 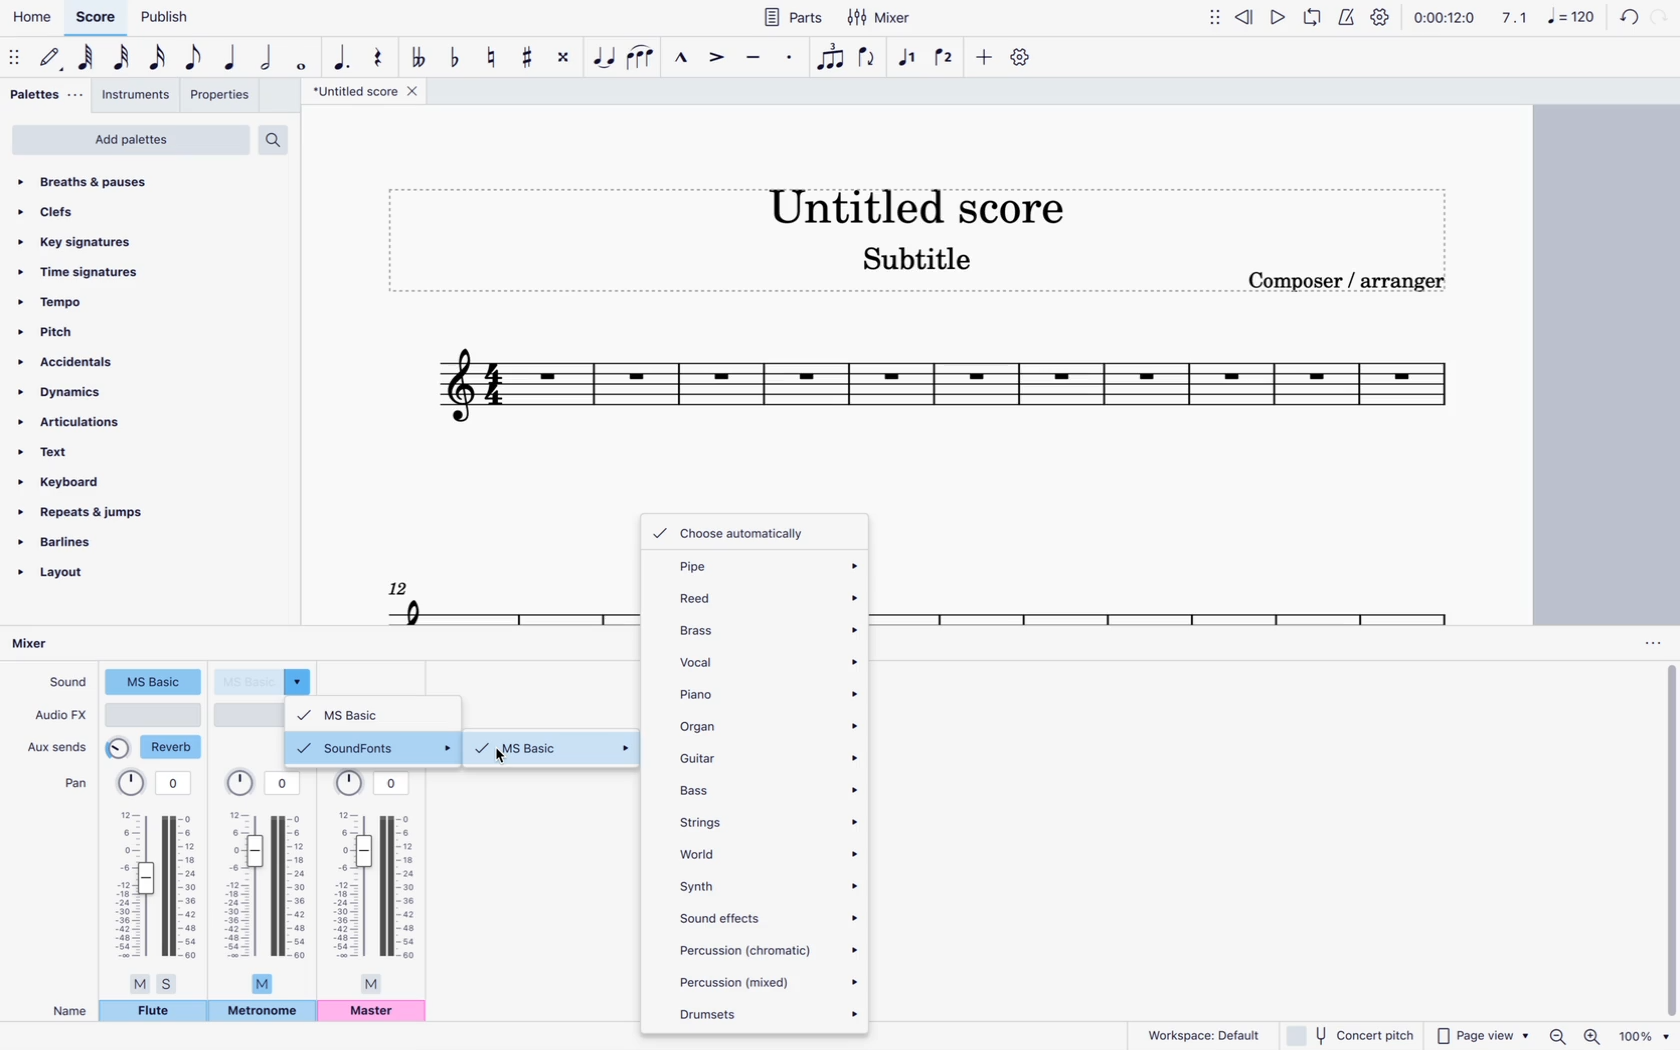 I want to click on loop playback, so click(x=1314, y=20).